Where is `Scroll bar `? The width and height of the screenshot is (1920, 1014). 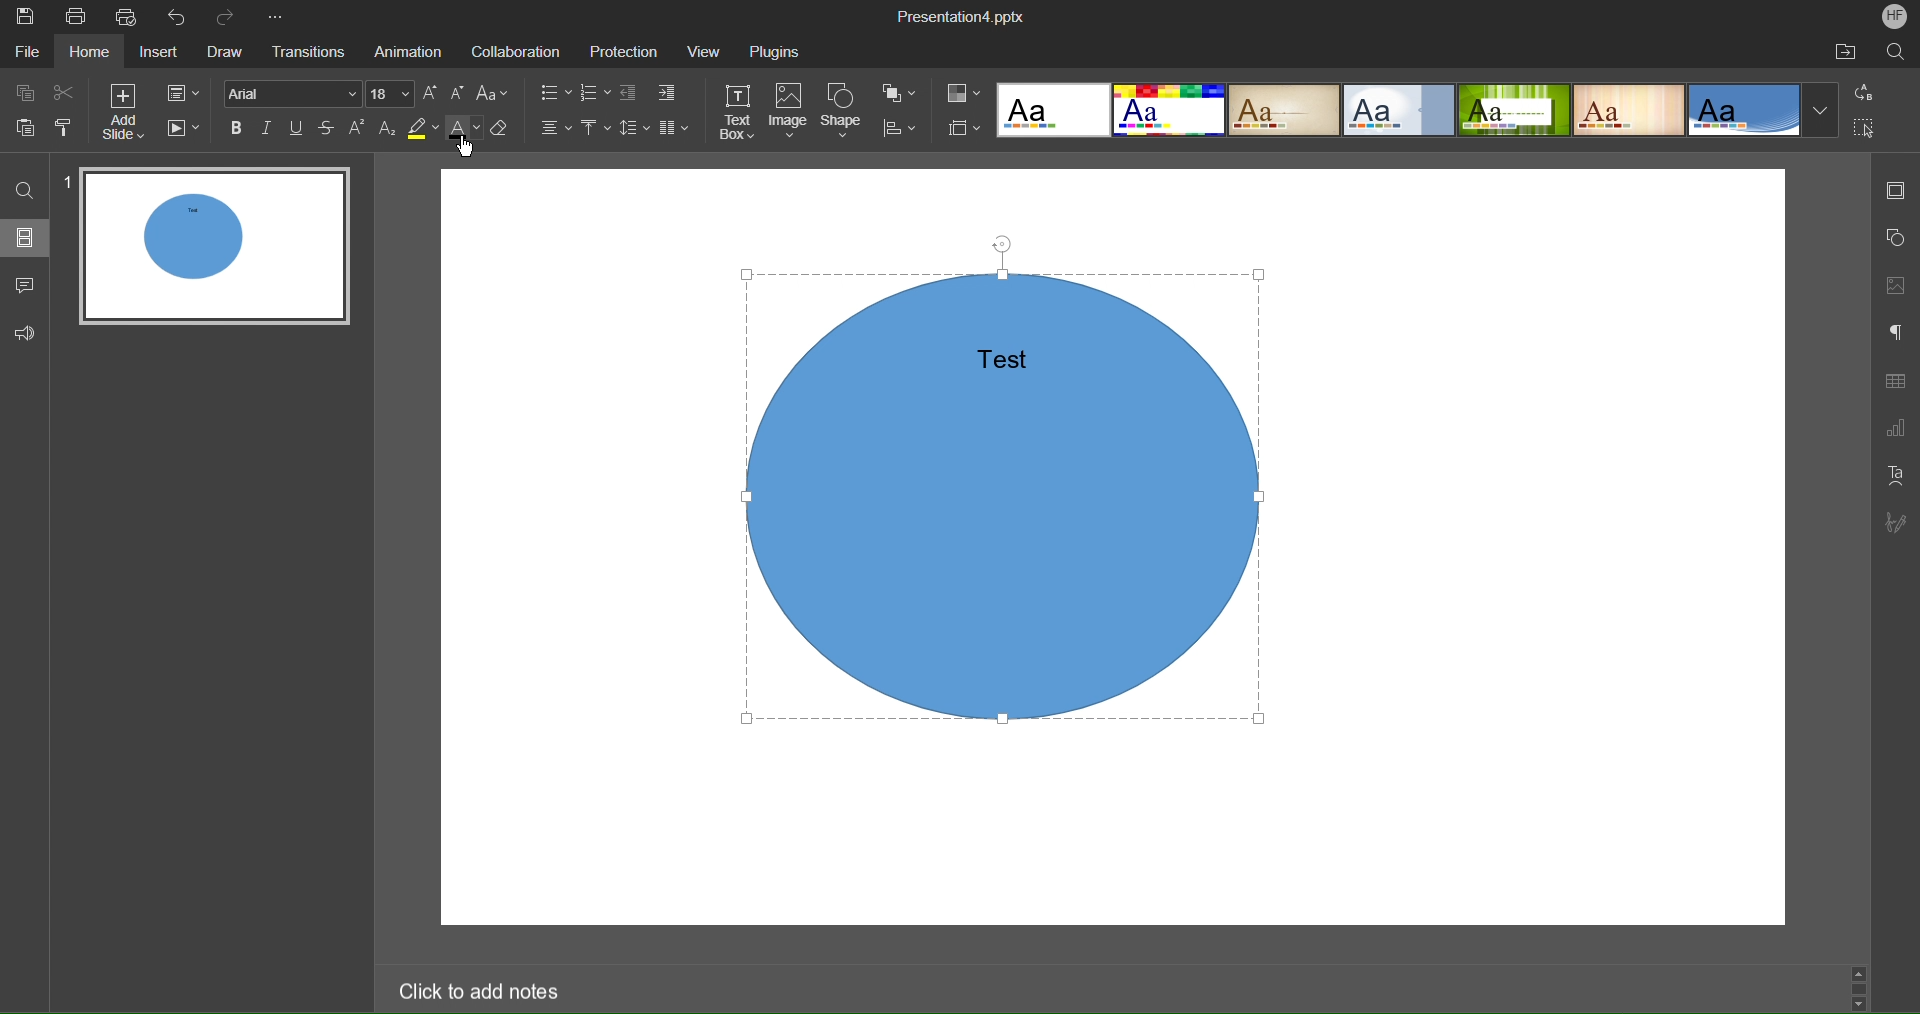 Scroll bar  is located at coordinates (1859, 988).